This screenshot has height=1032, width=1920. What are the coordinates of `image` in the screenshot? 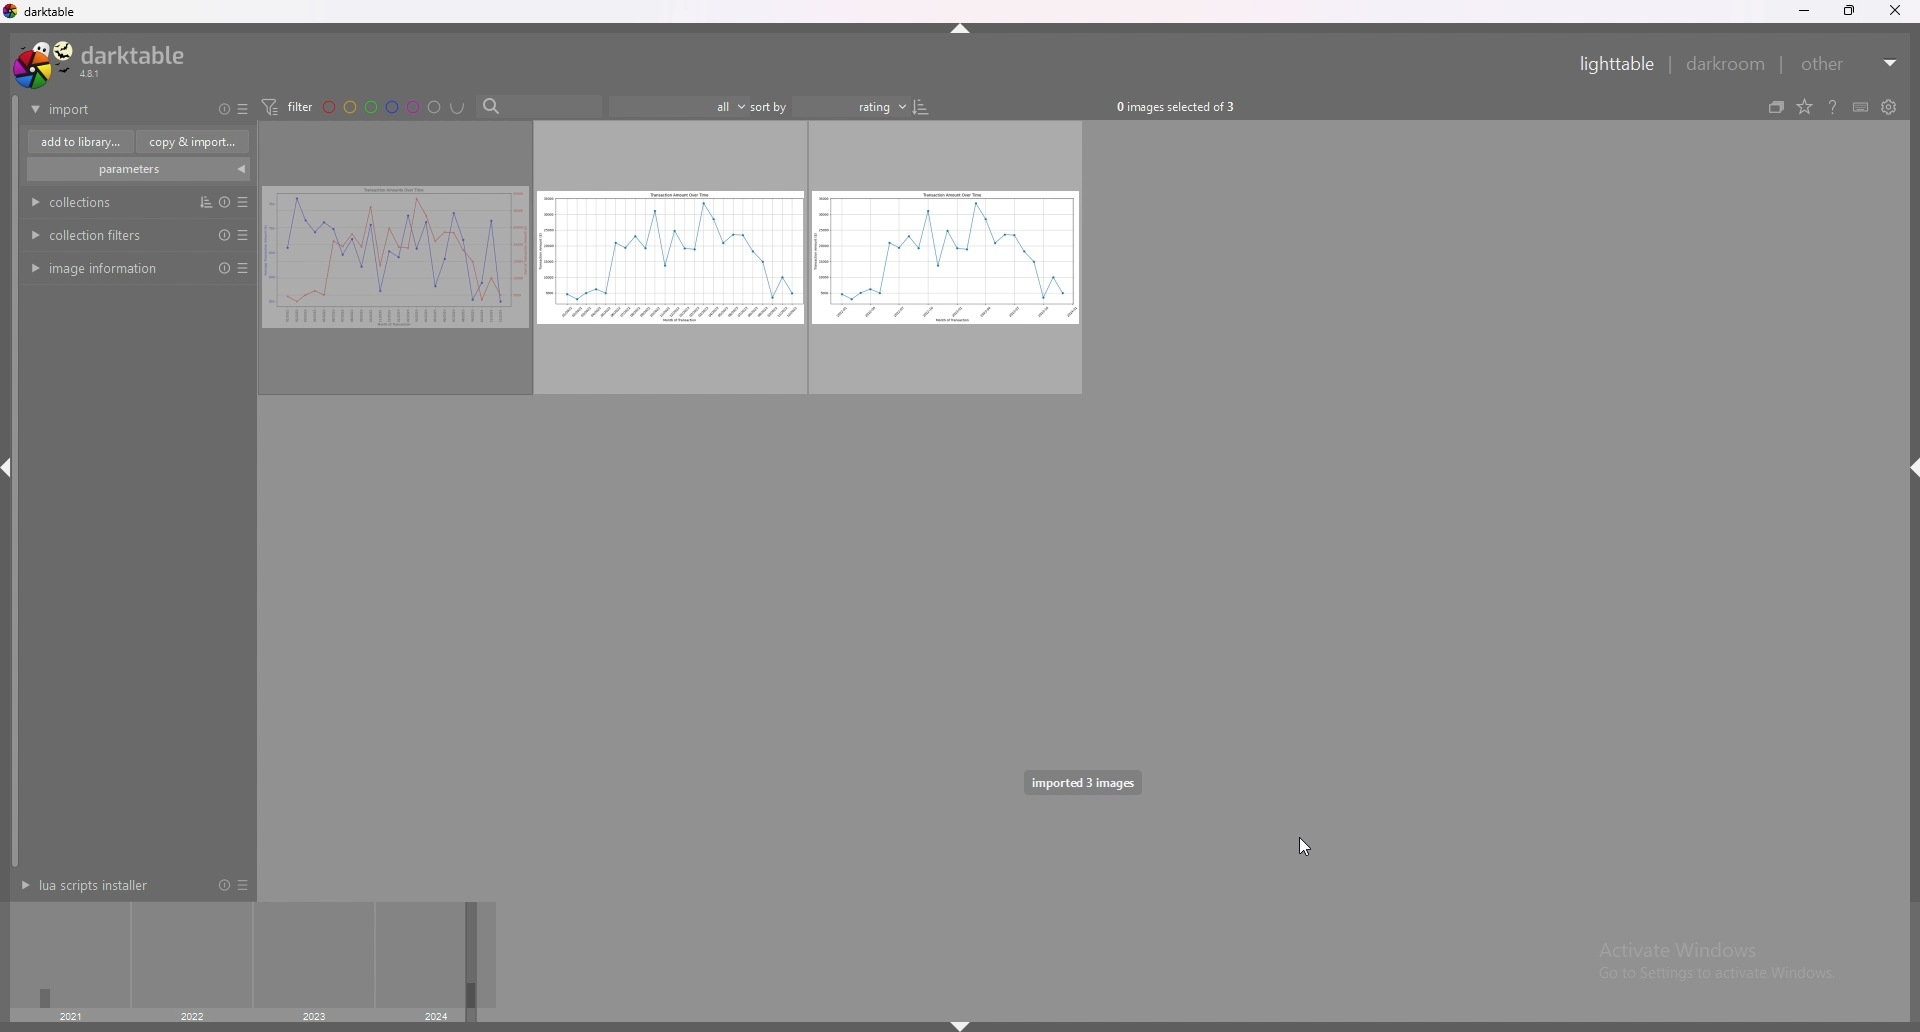 It's located at (948, 258).